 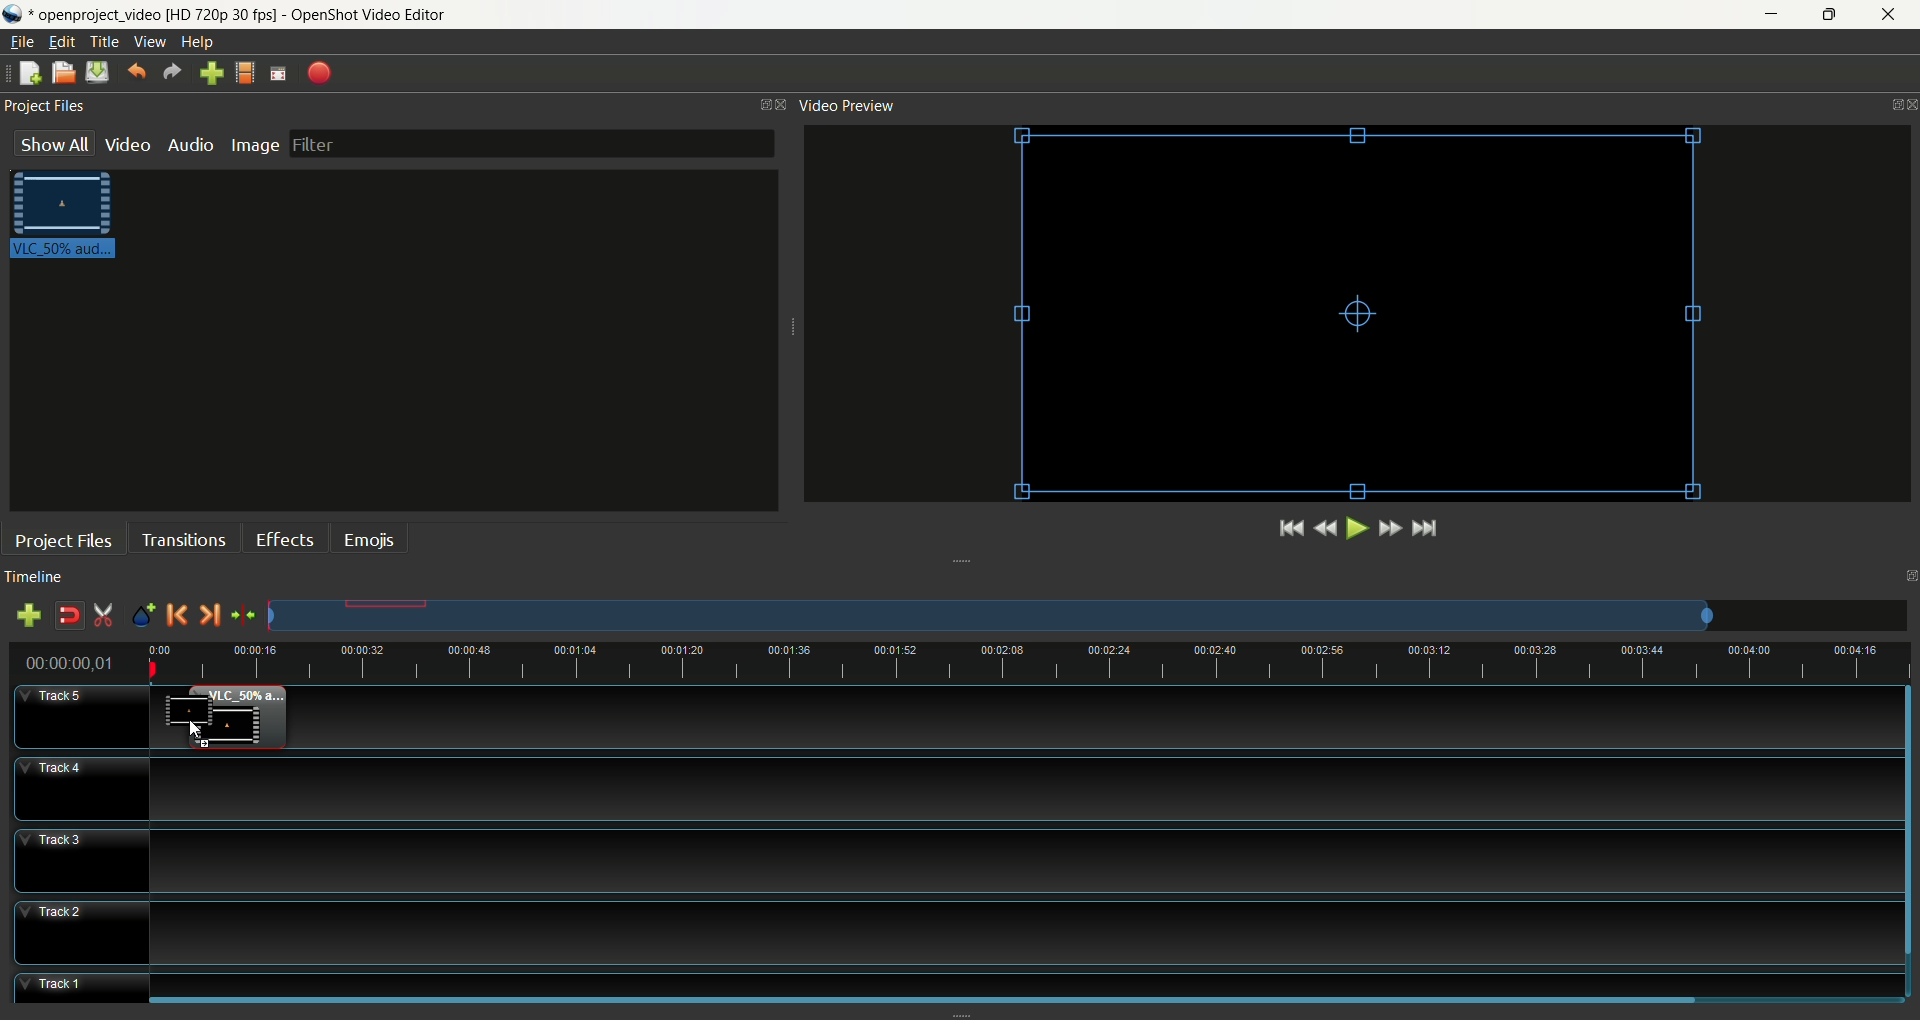 I want to click on add track, so click(x=29, y=616).